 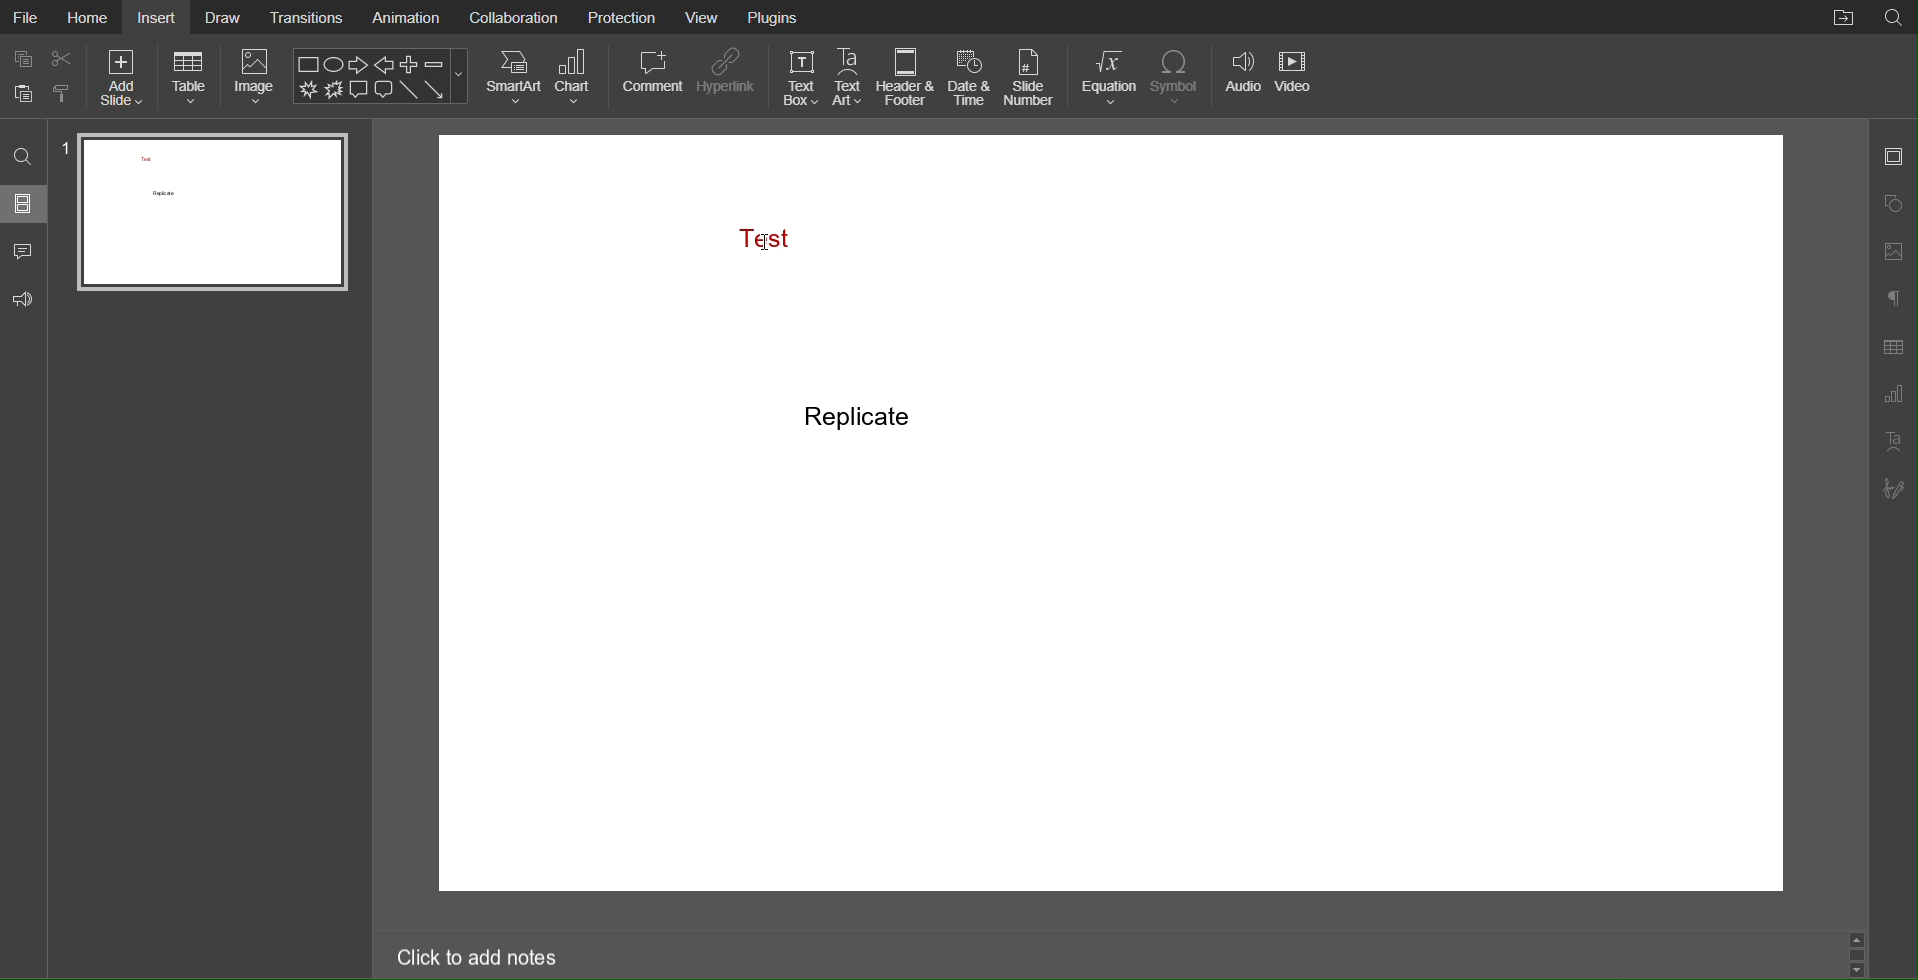 I want to click on Add Slide, so click(x=122, y=78).